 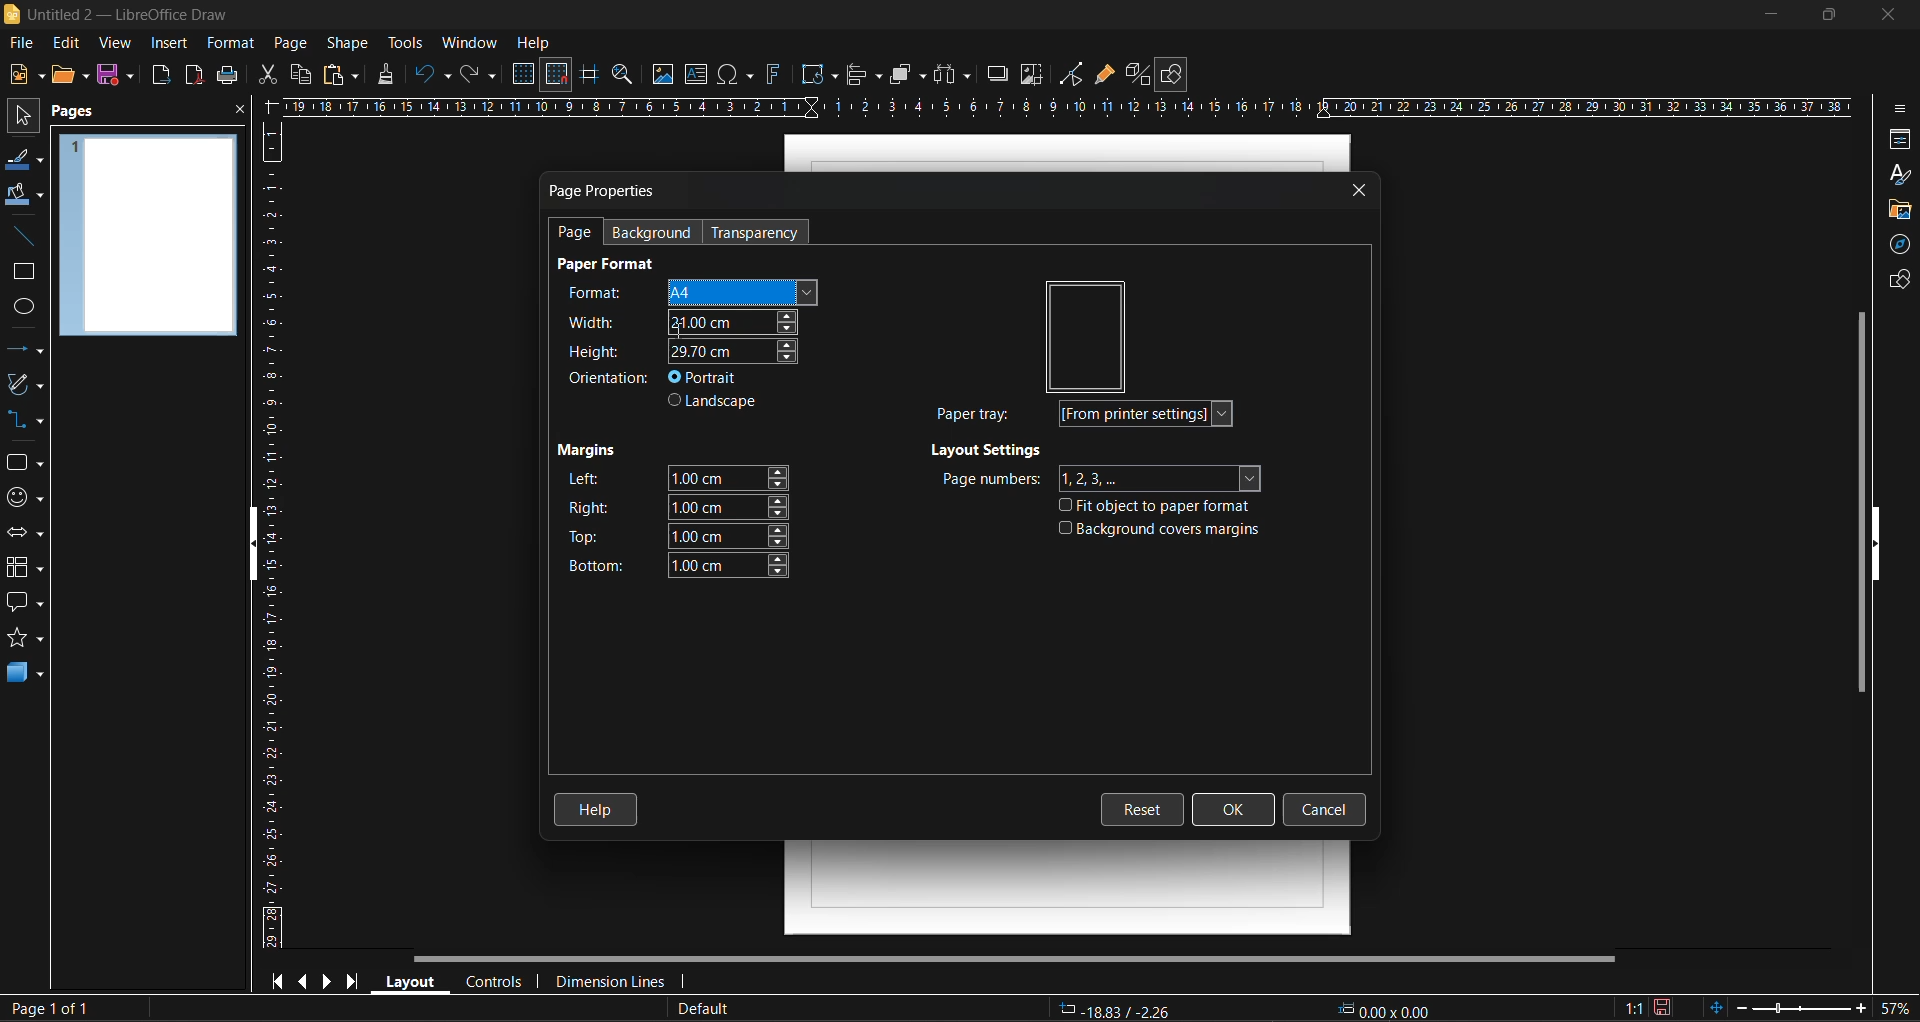 I want to click on insert, so click(x=171, y=41).